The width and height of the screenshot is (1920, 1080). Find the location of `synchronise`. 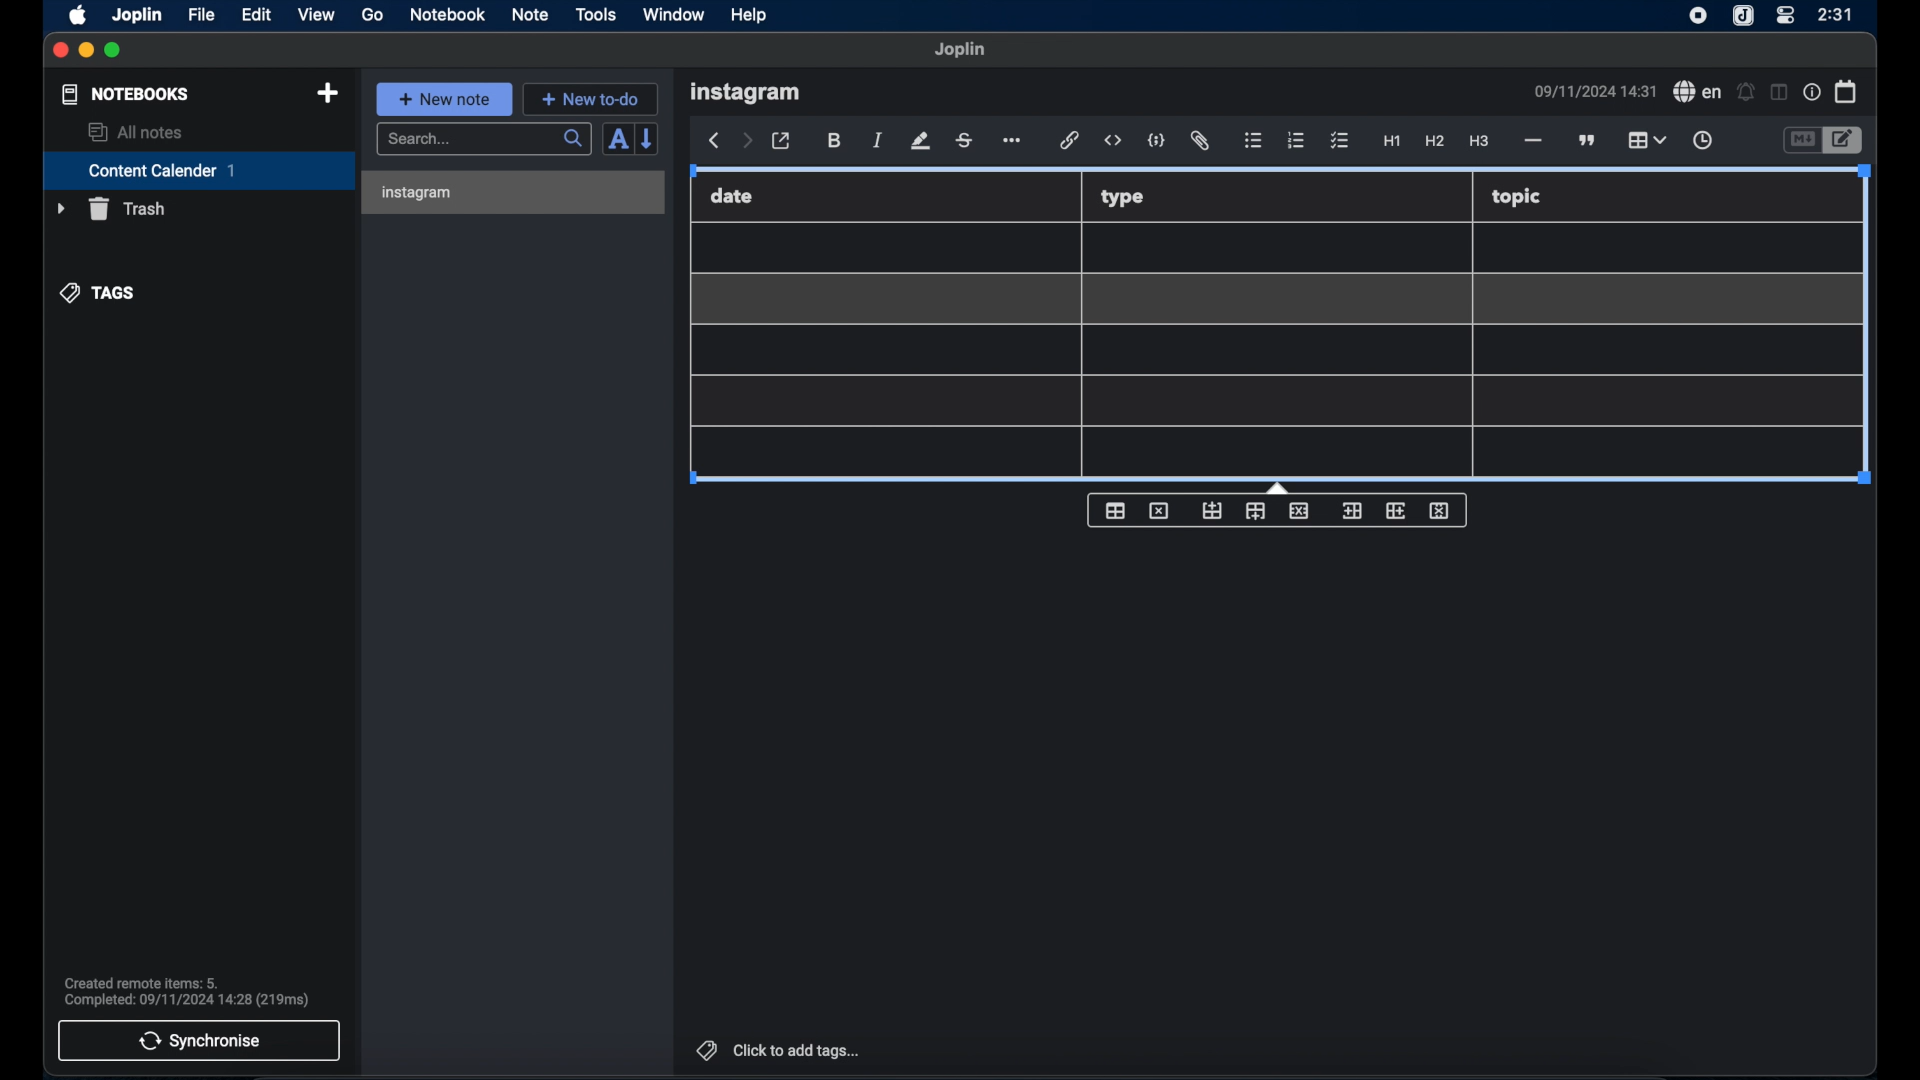

synchronise is located at coordinates (199, 1041).